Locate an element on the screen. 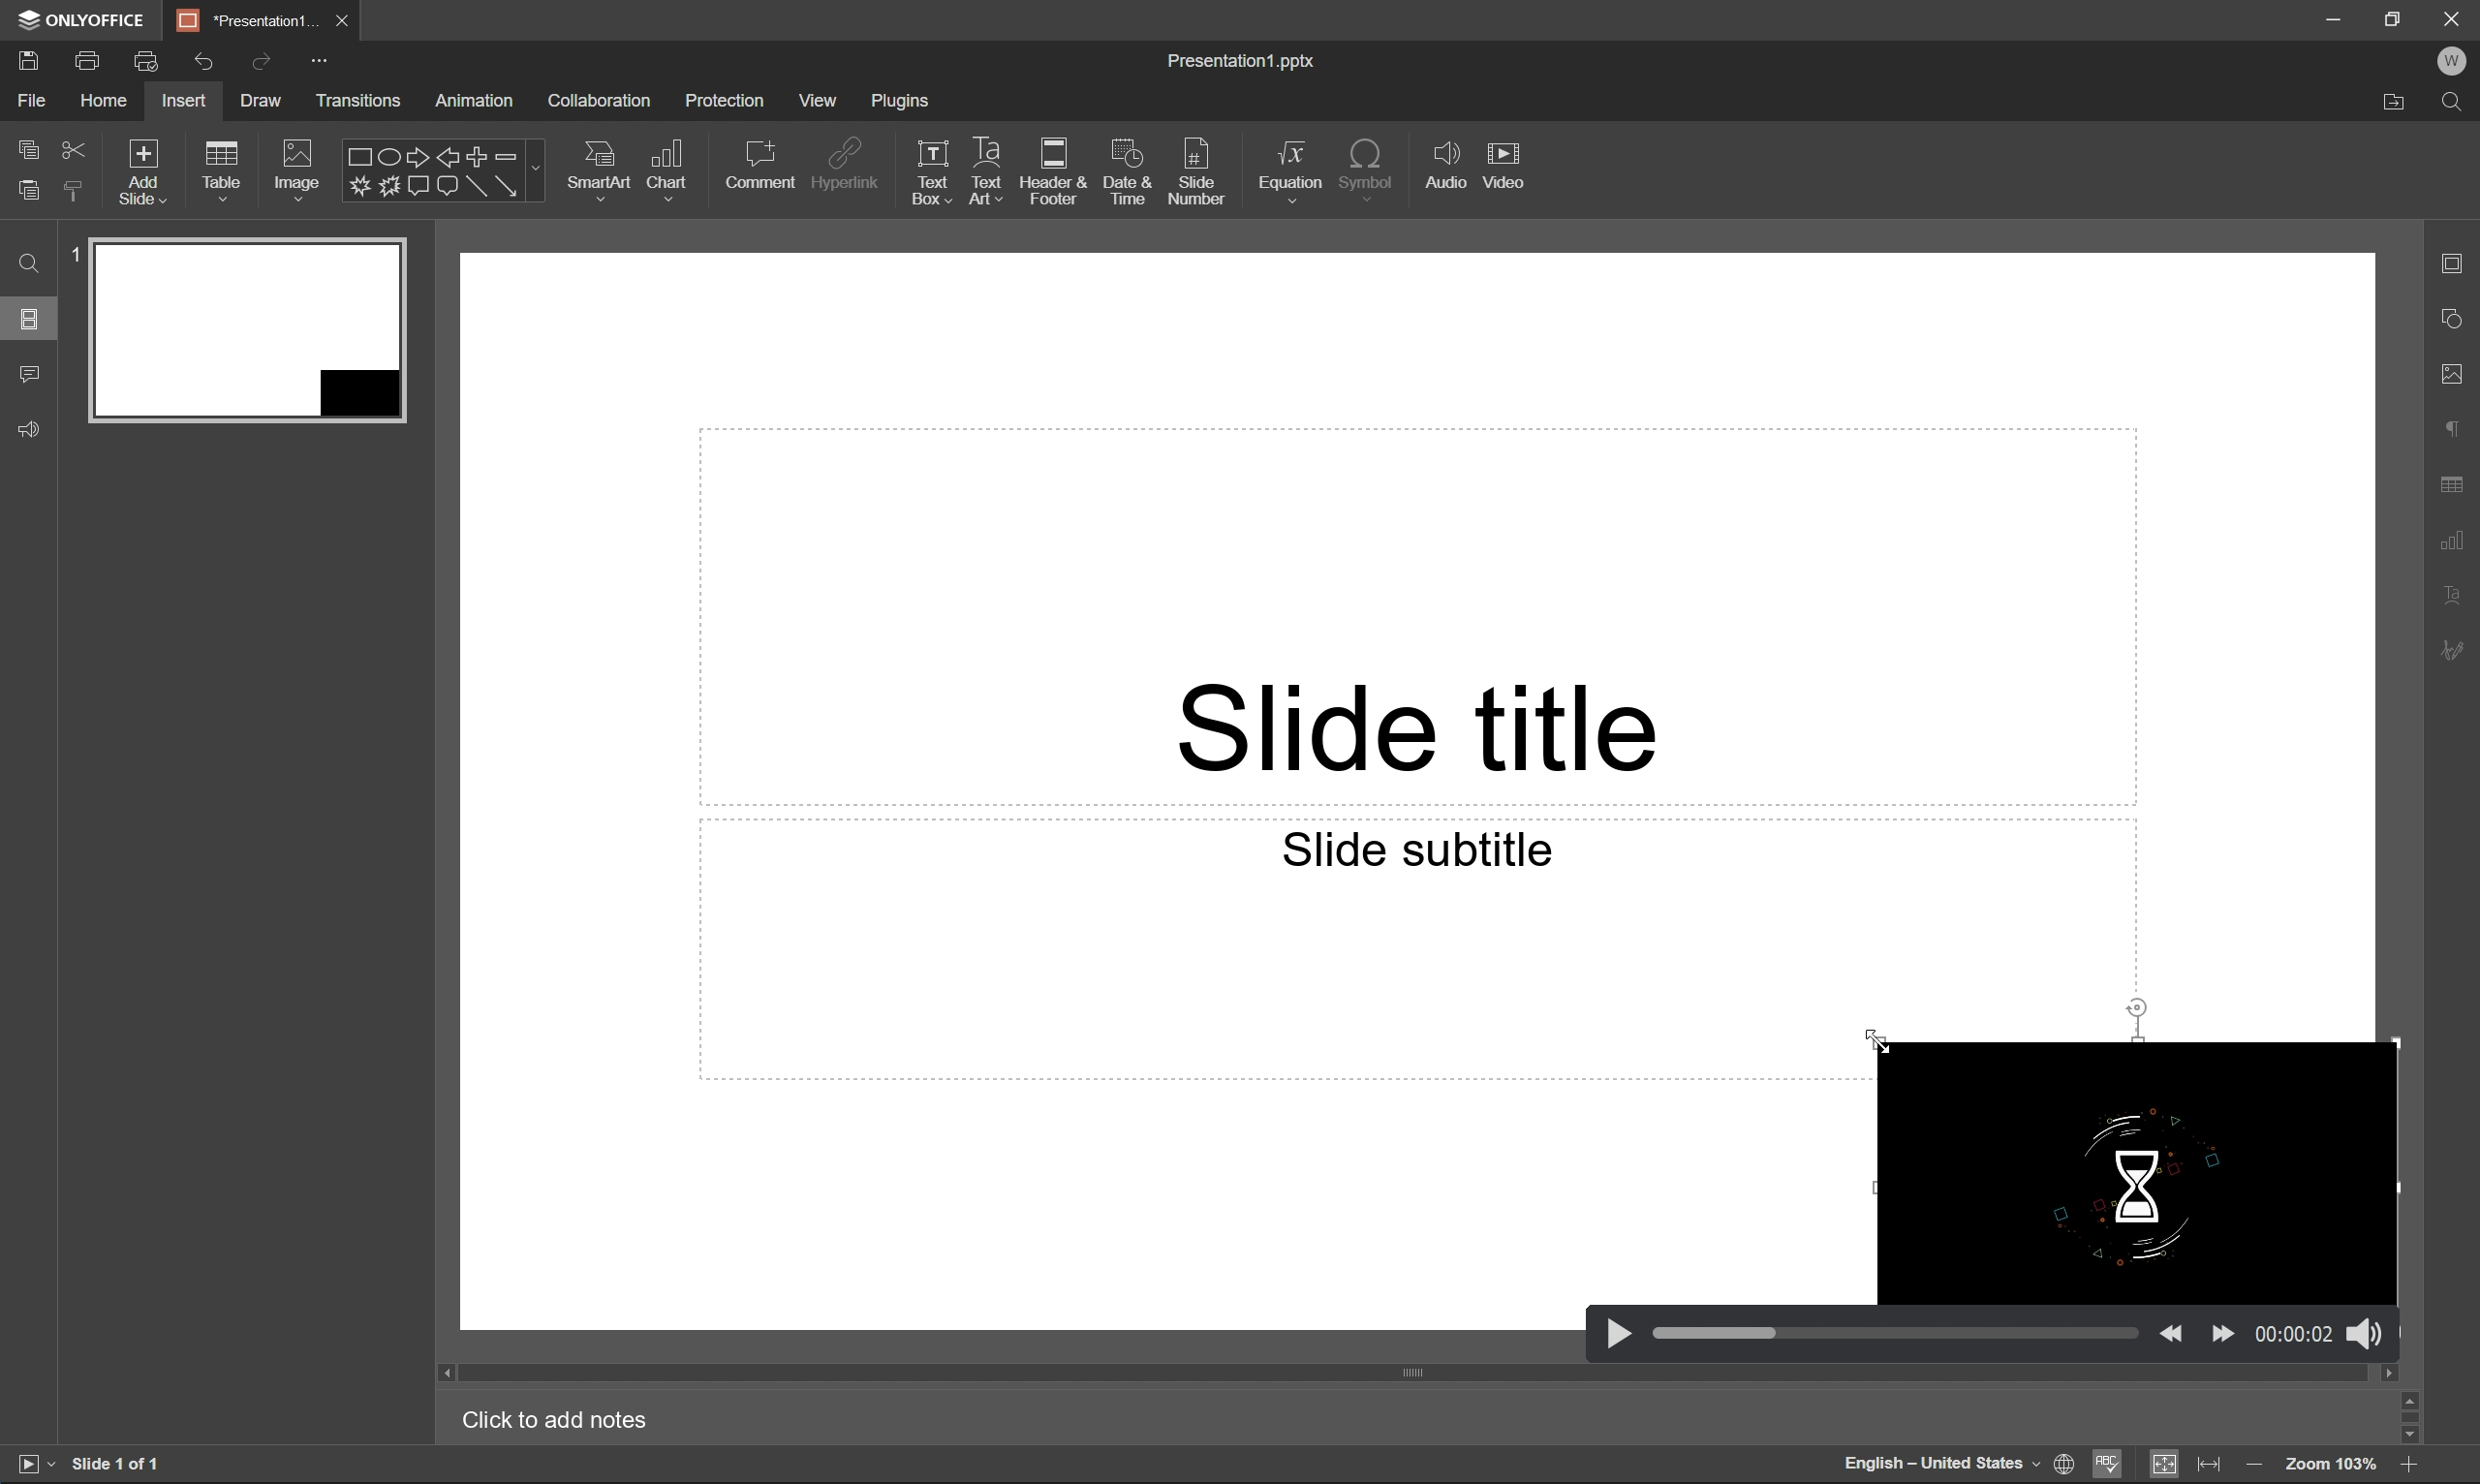 Image resolution: width=2480 pixels, height=1484 pixels. slider is located at coordinates (1896, 1335).